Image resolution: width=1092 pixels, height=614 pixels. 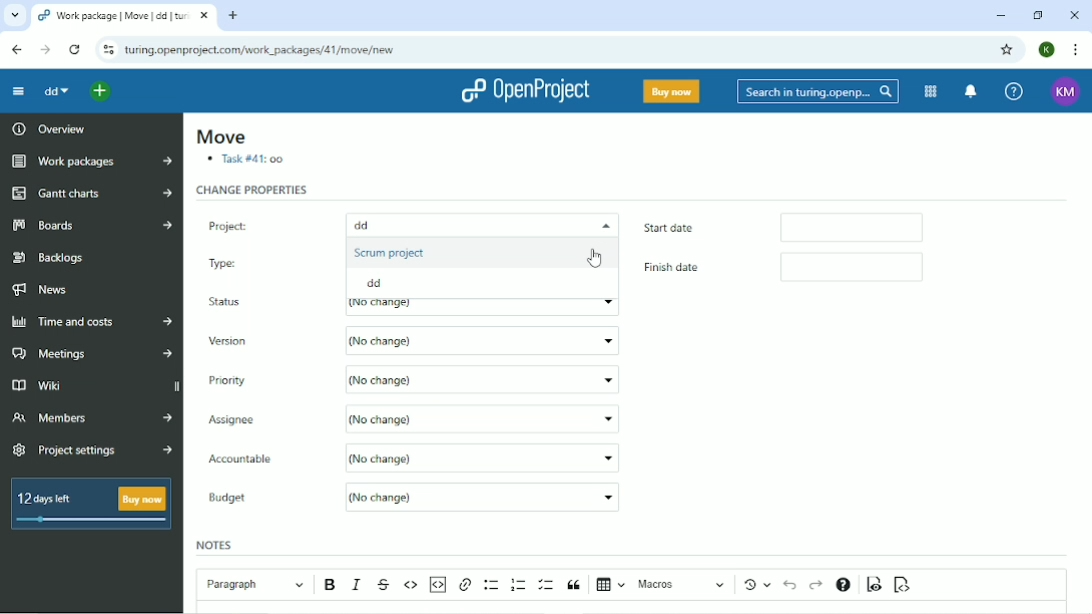 I want to click on Project, so click(x=263, y=222).